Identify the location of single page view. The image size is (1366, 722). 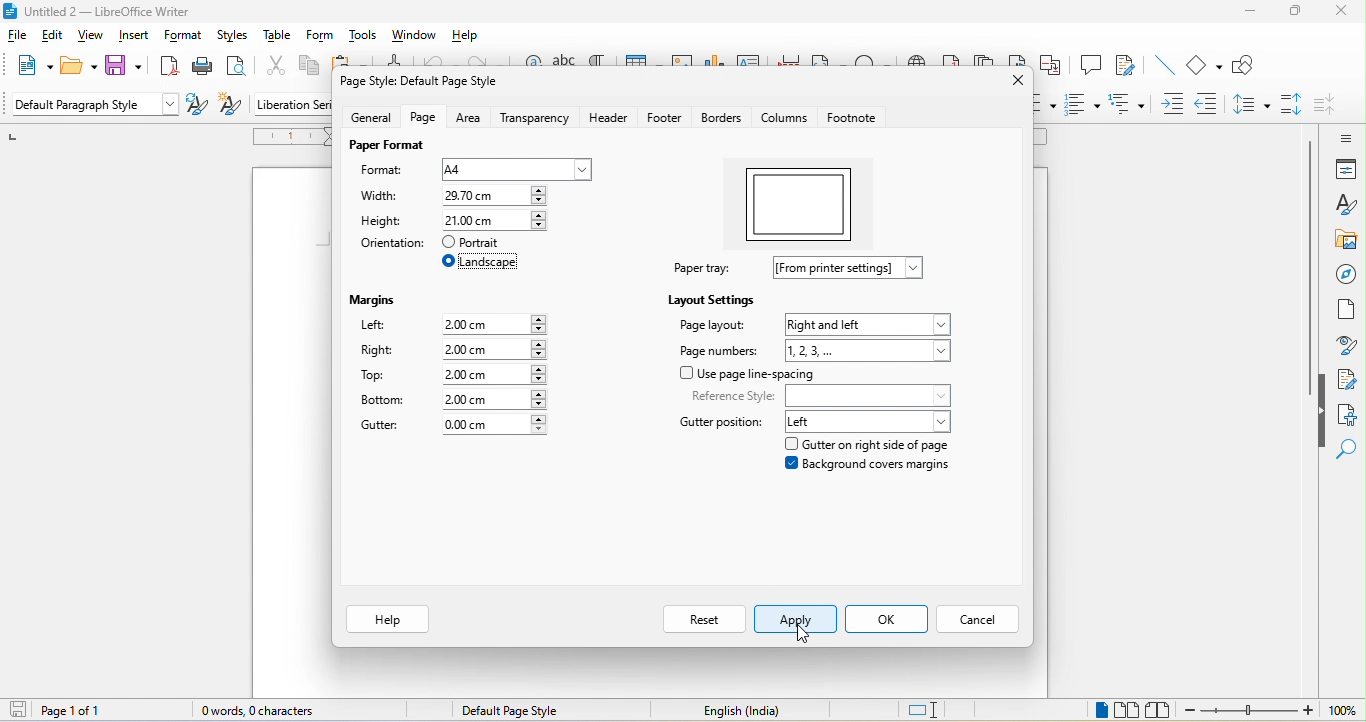
(1096, 710).